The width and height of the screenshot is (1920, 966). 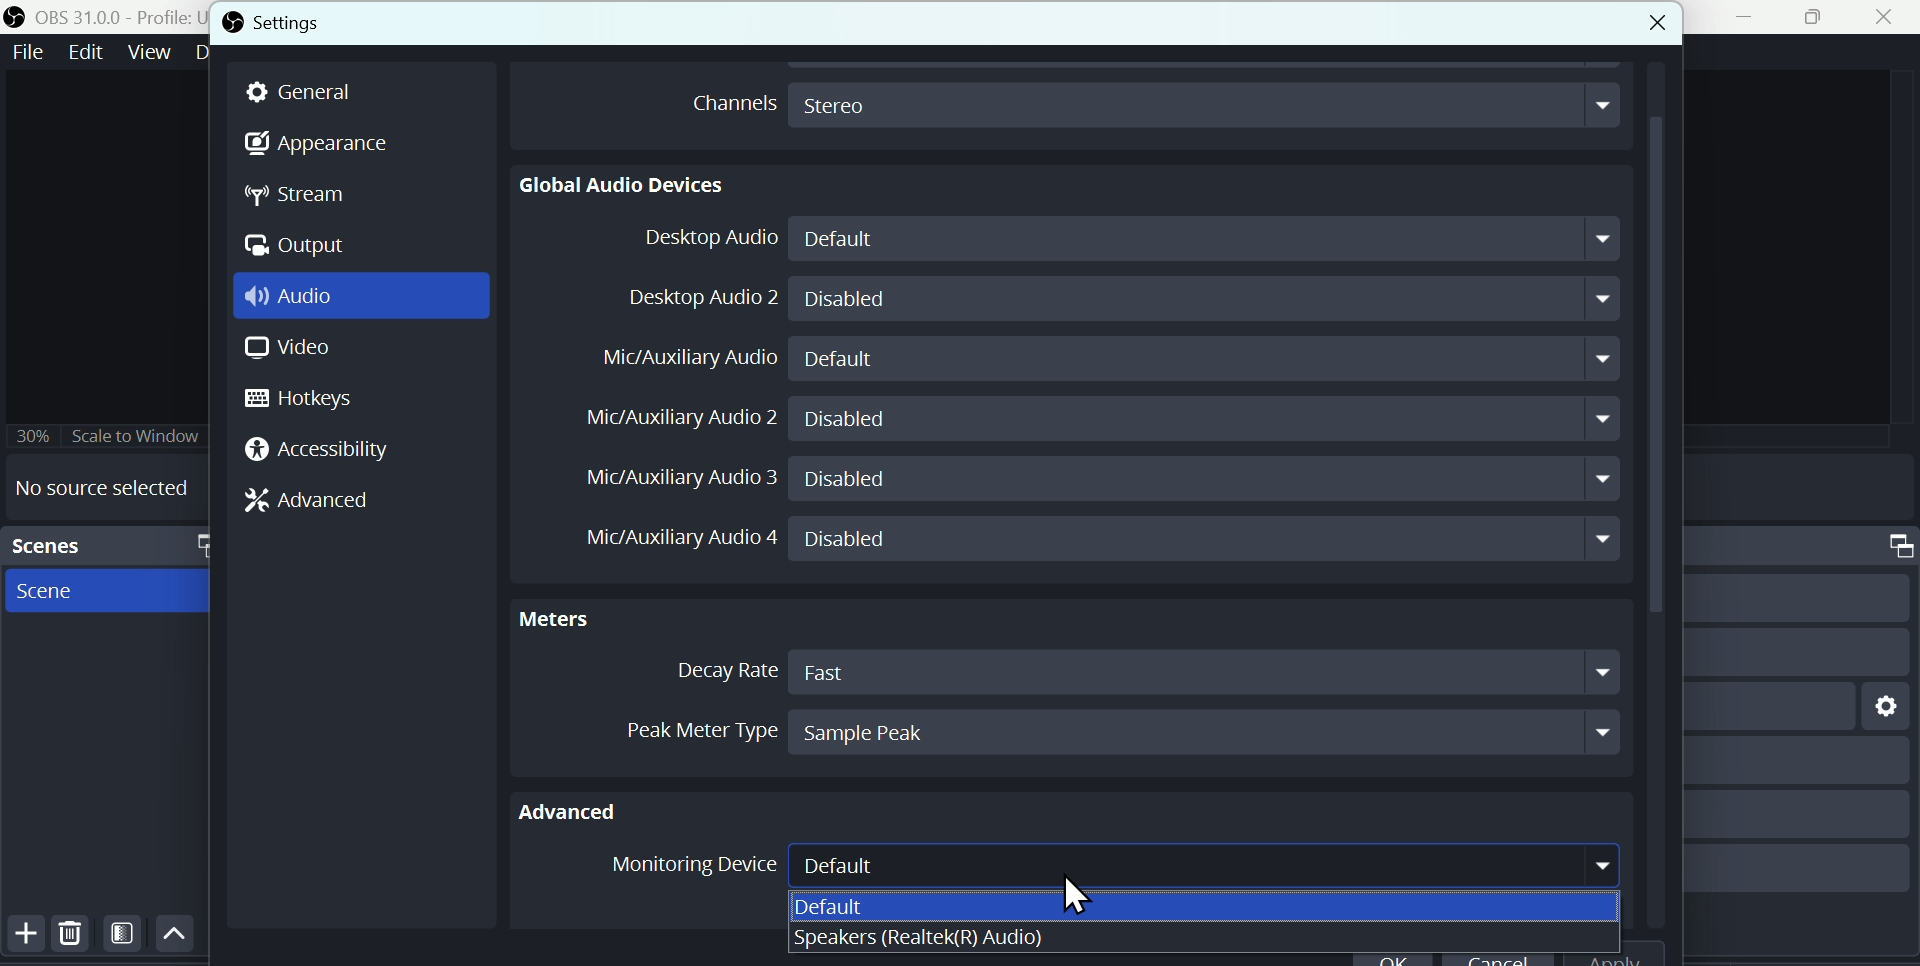 I want to click on Mic/Auxiliary Audio 4, so click(x=667, y=541).